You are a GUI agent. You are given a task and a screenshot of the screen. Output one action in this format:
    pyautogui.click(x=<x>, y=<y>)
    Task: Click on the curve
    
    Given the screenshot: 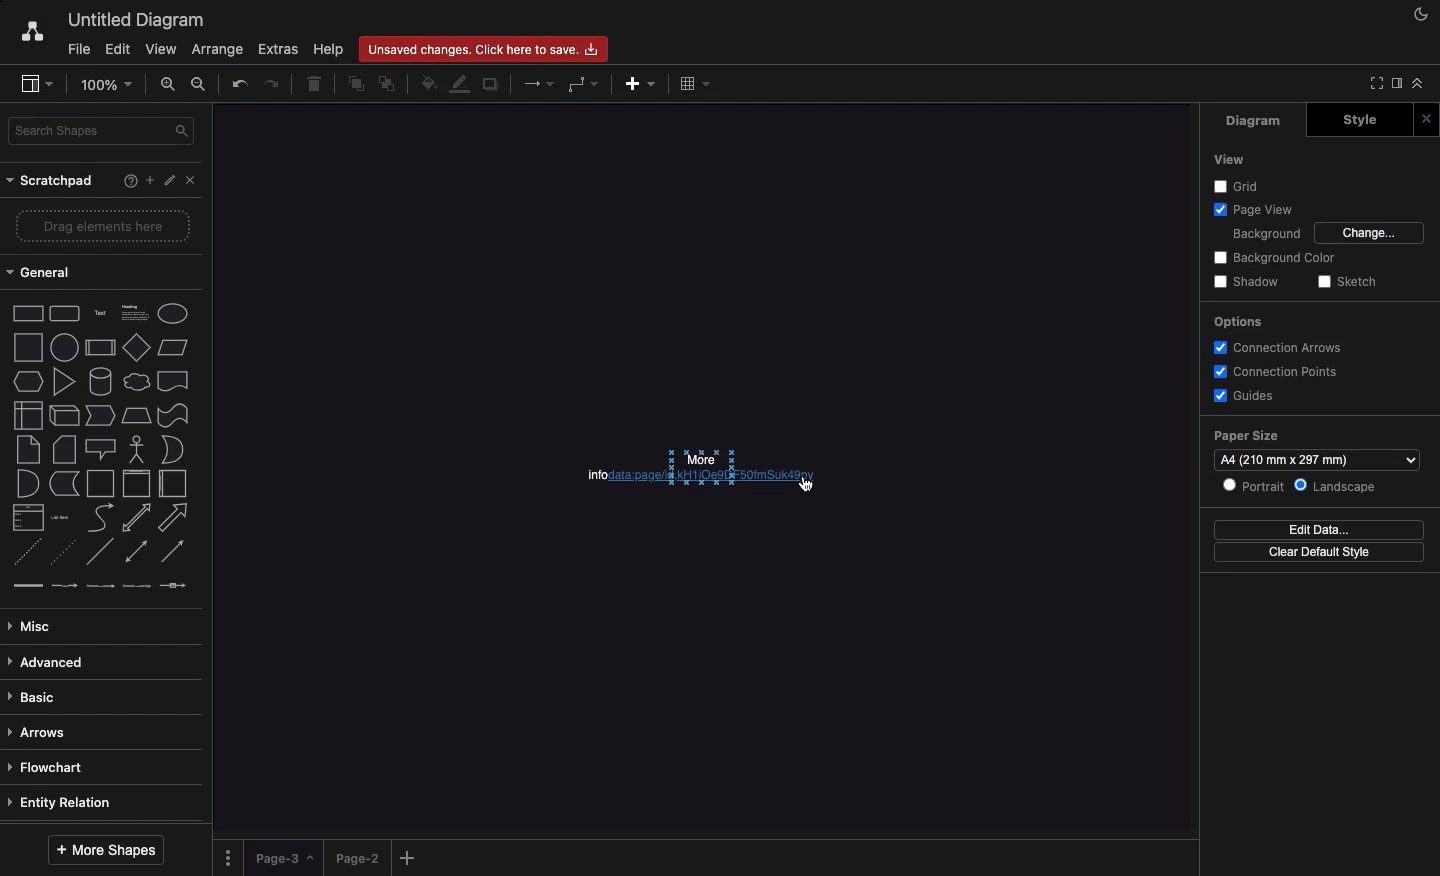 What is the action you would take?
    pyautogui.click(x=101, y=516)
    